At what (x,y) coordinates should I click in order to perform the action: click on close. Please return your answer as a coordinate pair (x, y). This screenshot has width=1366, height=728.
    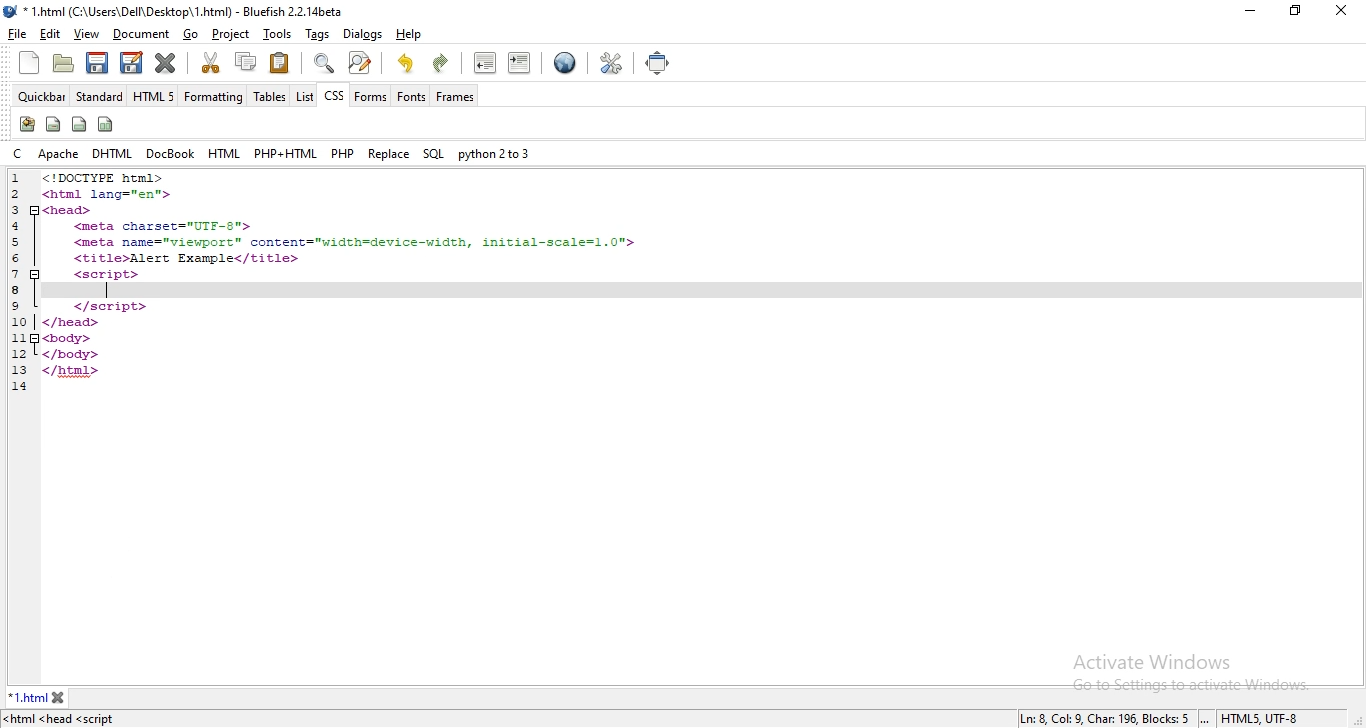
    Looking at the image, I should click on (59, 698).